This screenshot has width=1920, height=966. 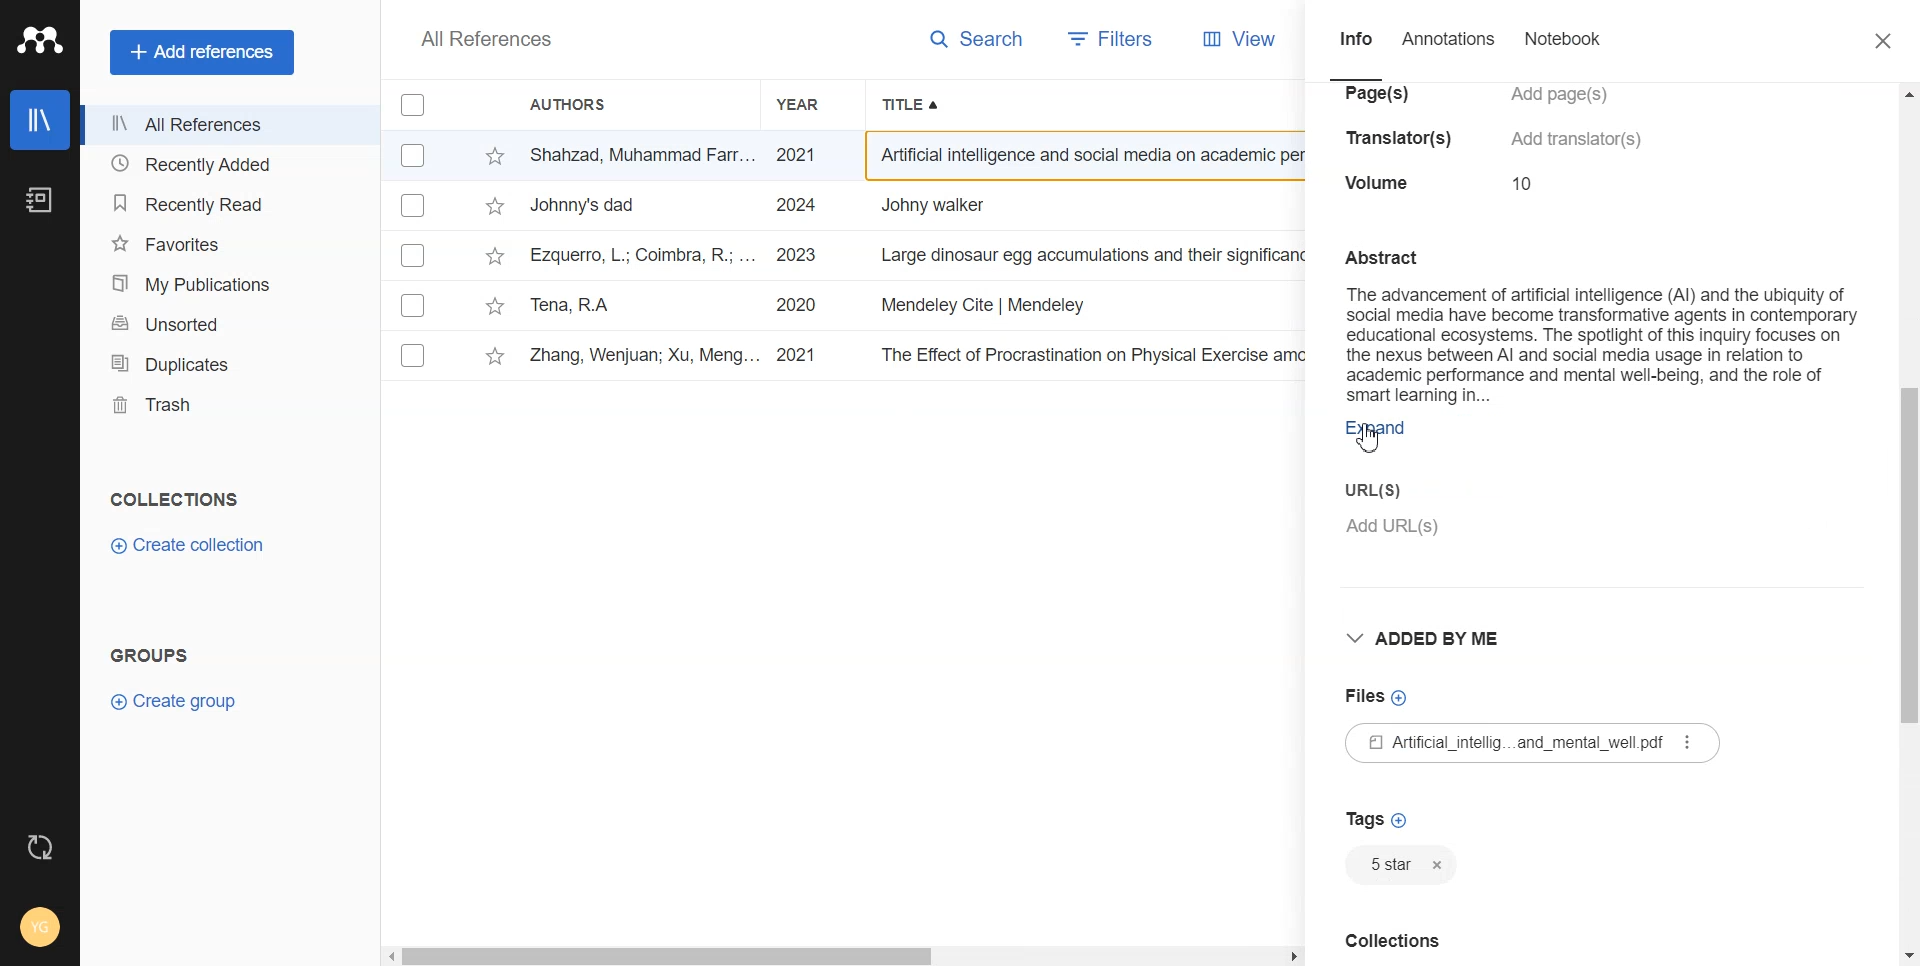 What do you see at coordinates (495, 205) in the screenshot?
I see `star` at bounding box center [495, 205].